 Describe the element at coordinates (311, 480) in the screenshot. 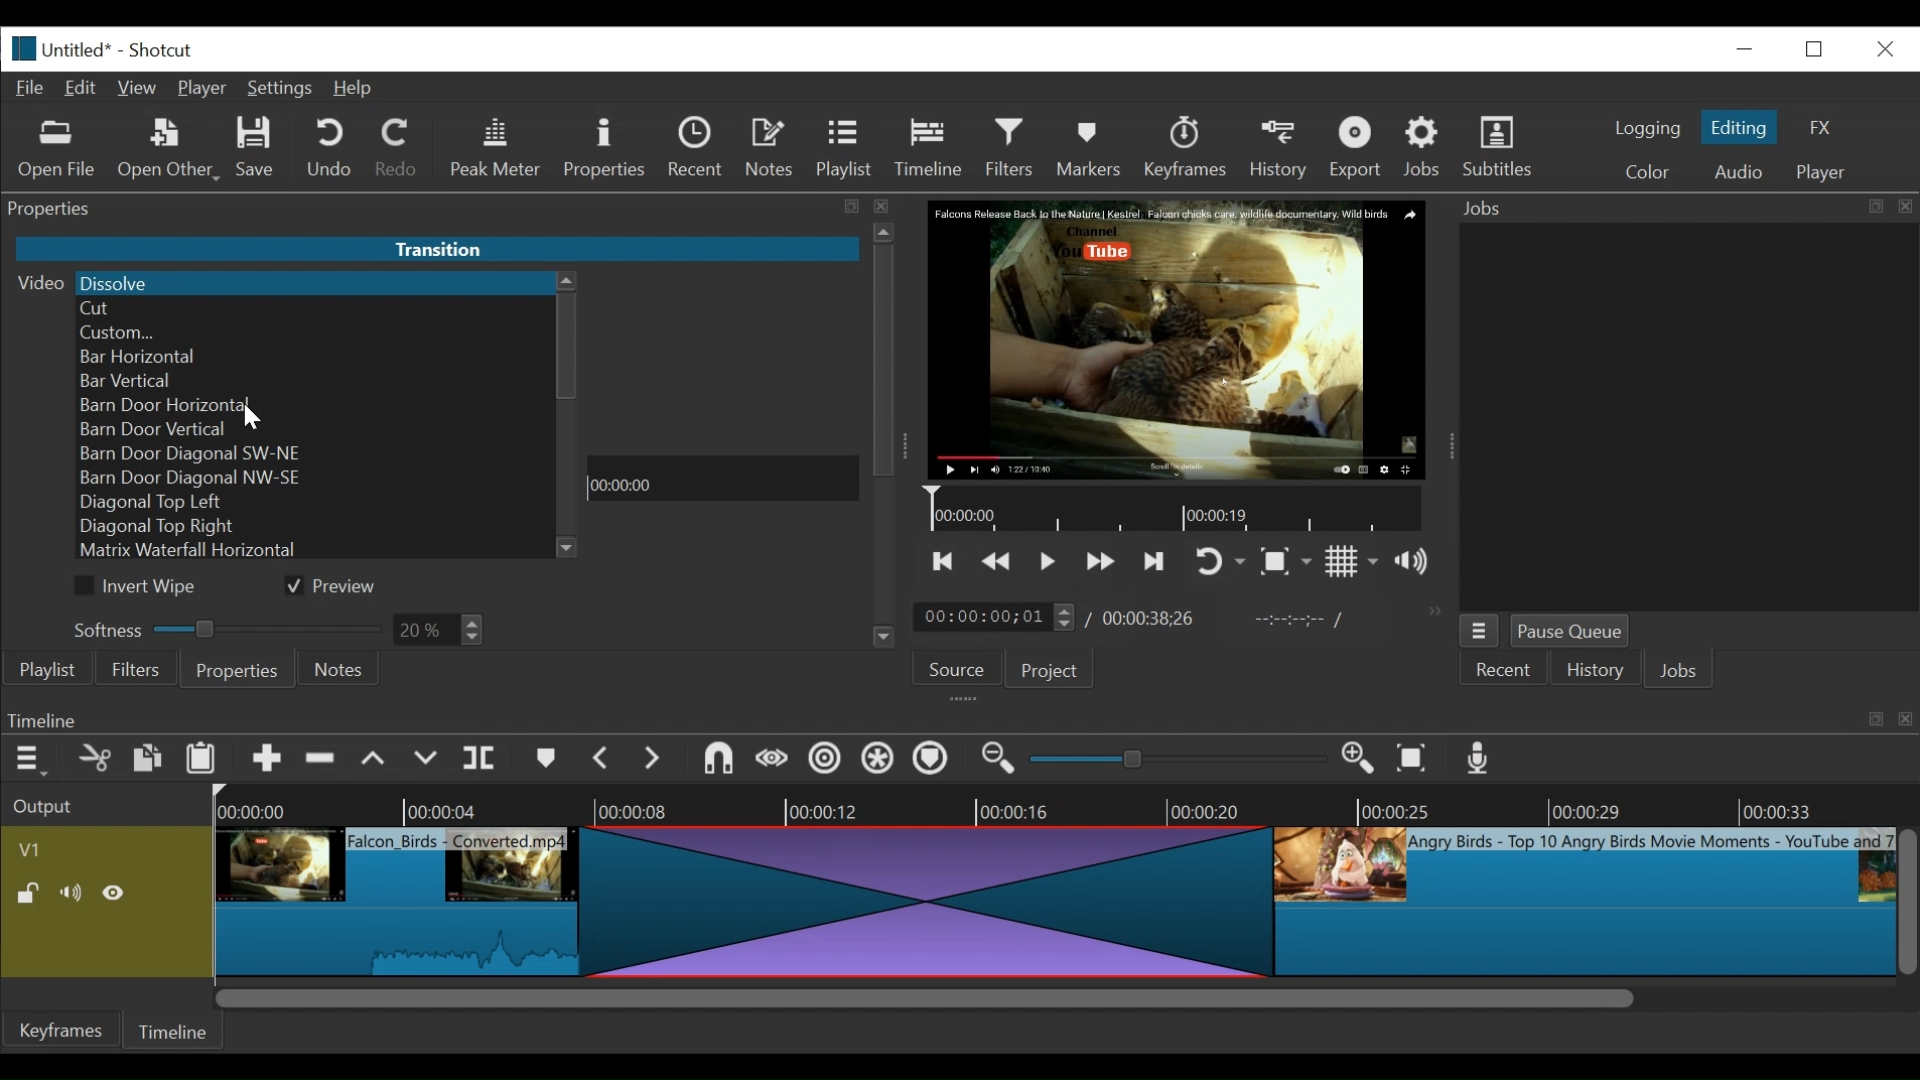

I see `Barn Door Diagonal NW-SE` at that location.